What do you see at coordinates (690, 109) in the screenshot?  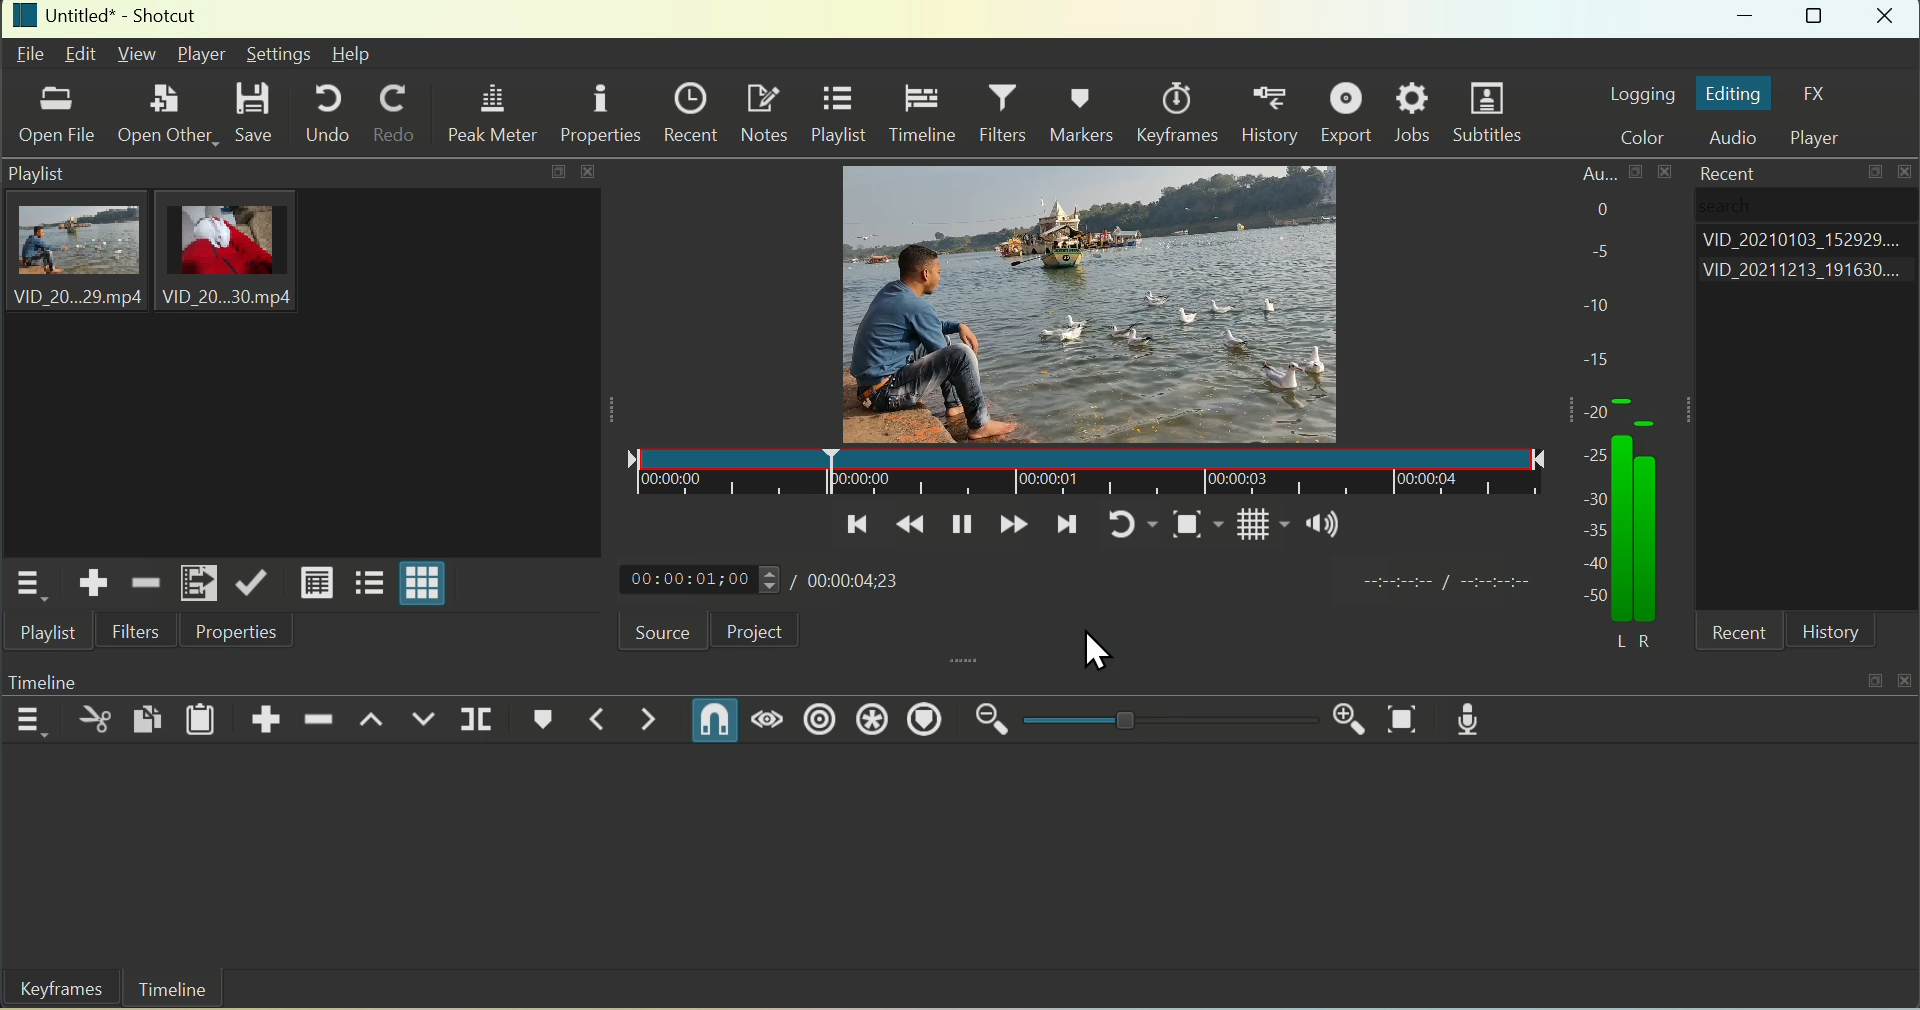 I see `Recent` at bounding box center [690, 109].